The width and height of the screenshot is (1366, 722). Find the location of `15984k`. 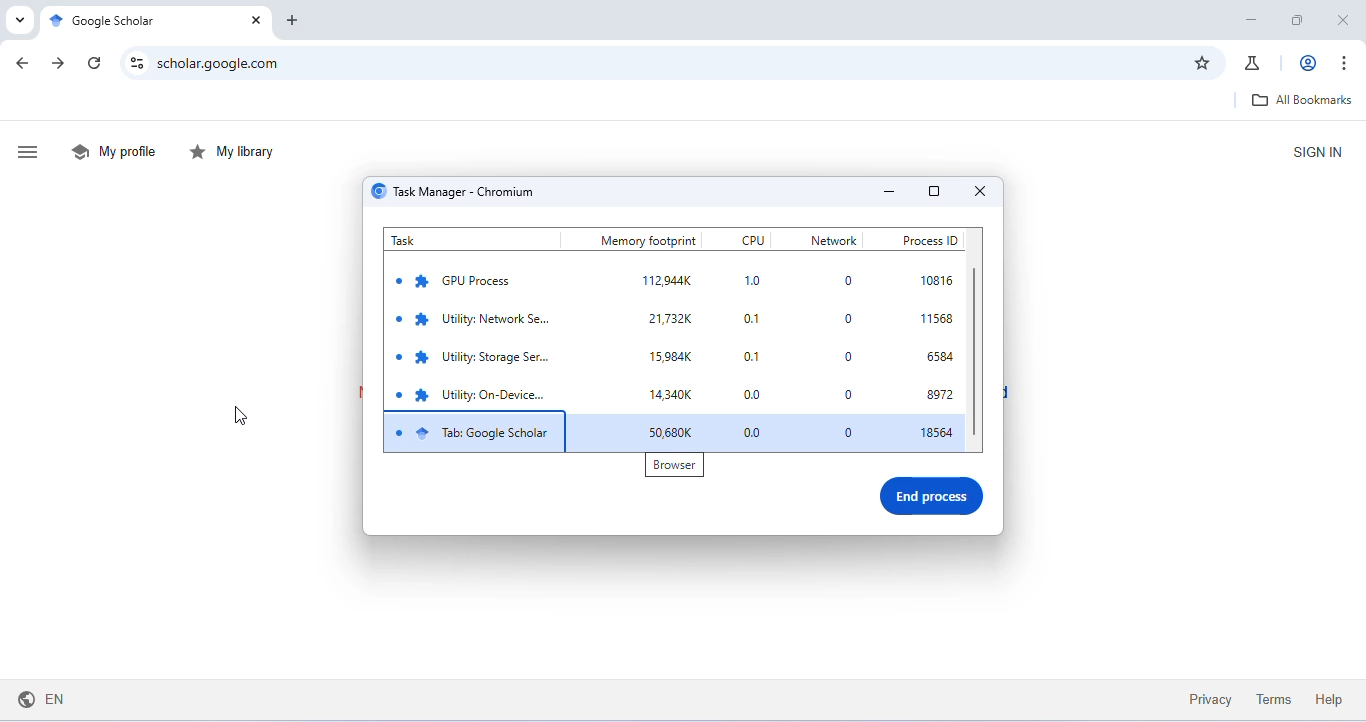

15984k is located at coordinates (673, 357).